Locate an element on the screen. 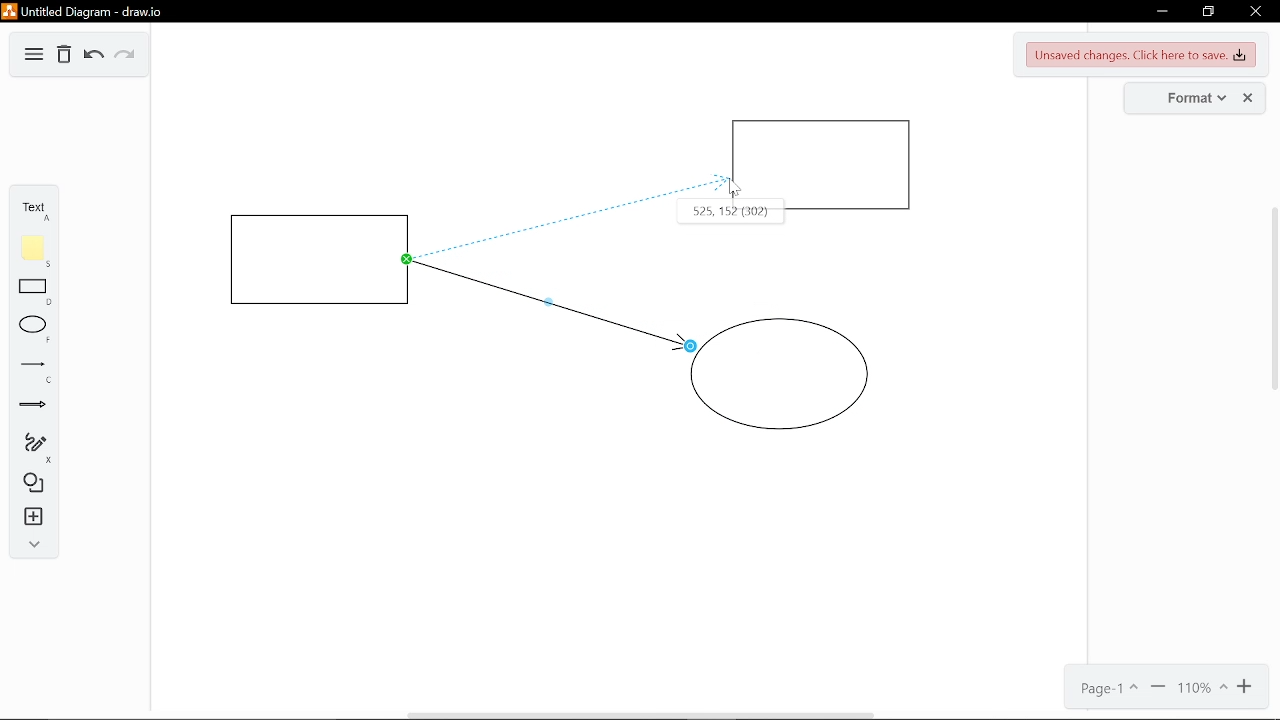  Line is located at coordinates (34, 371).